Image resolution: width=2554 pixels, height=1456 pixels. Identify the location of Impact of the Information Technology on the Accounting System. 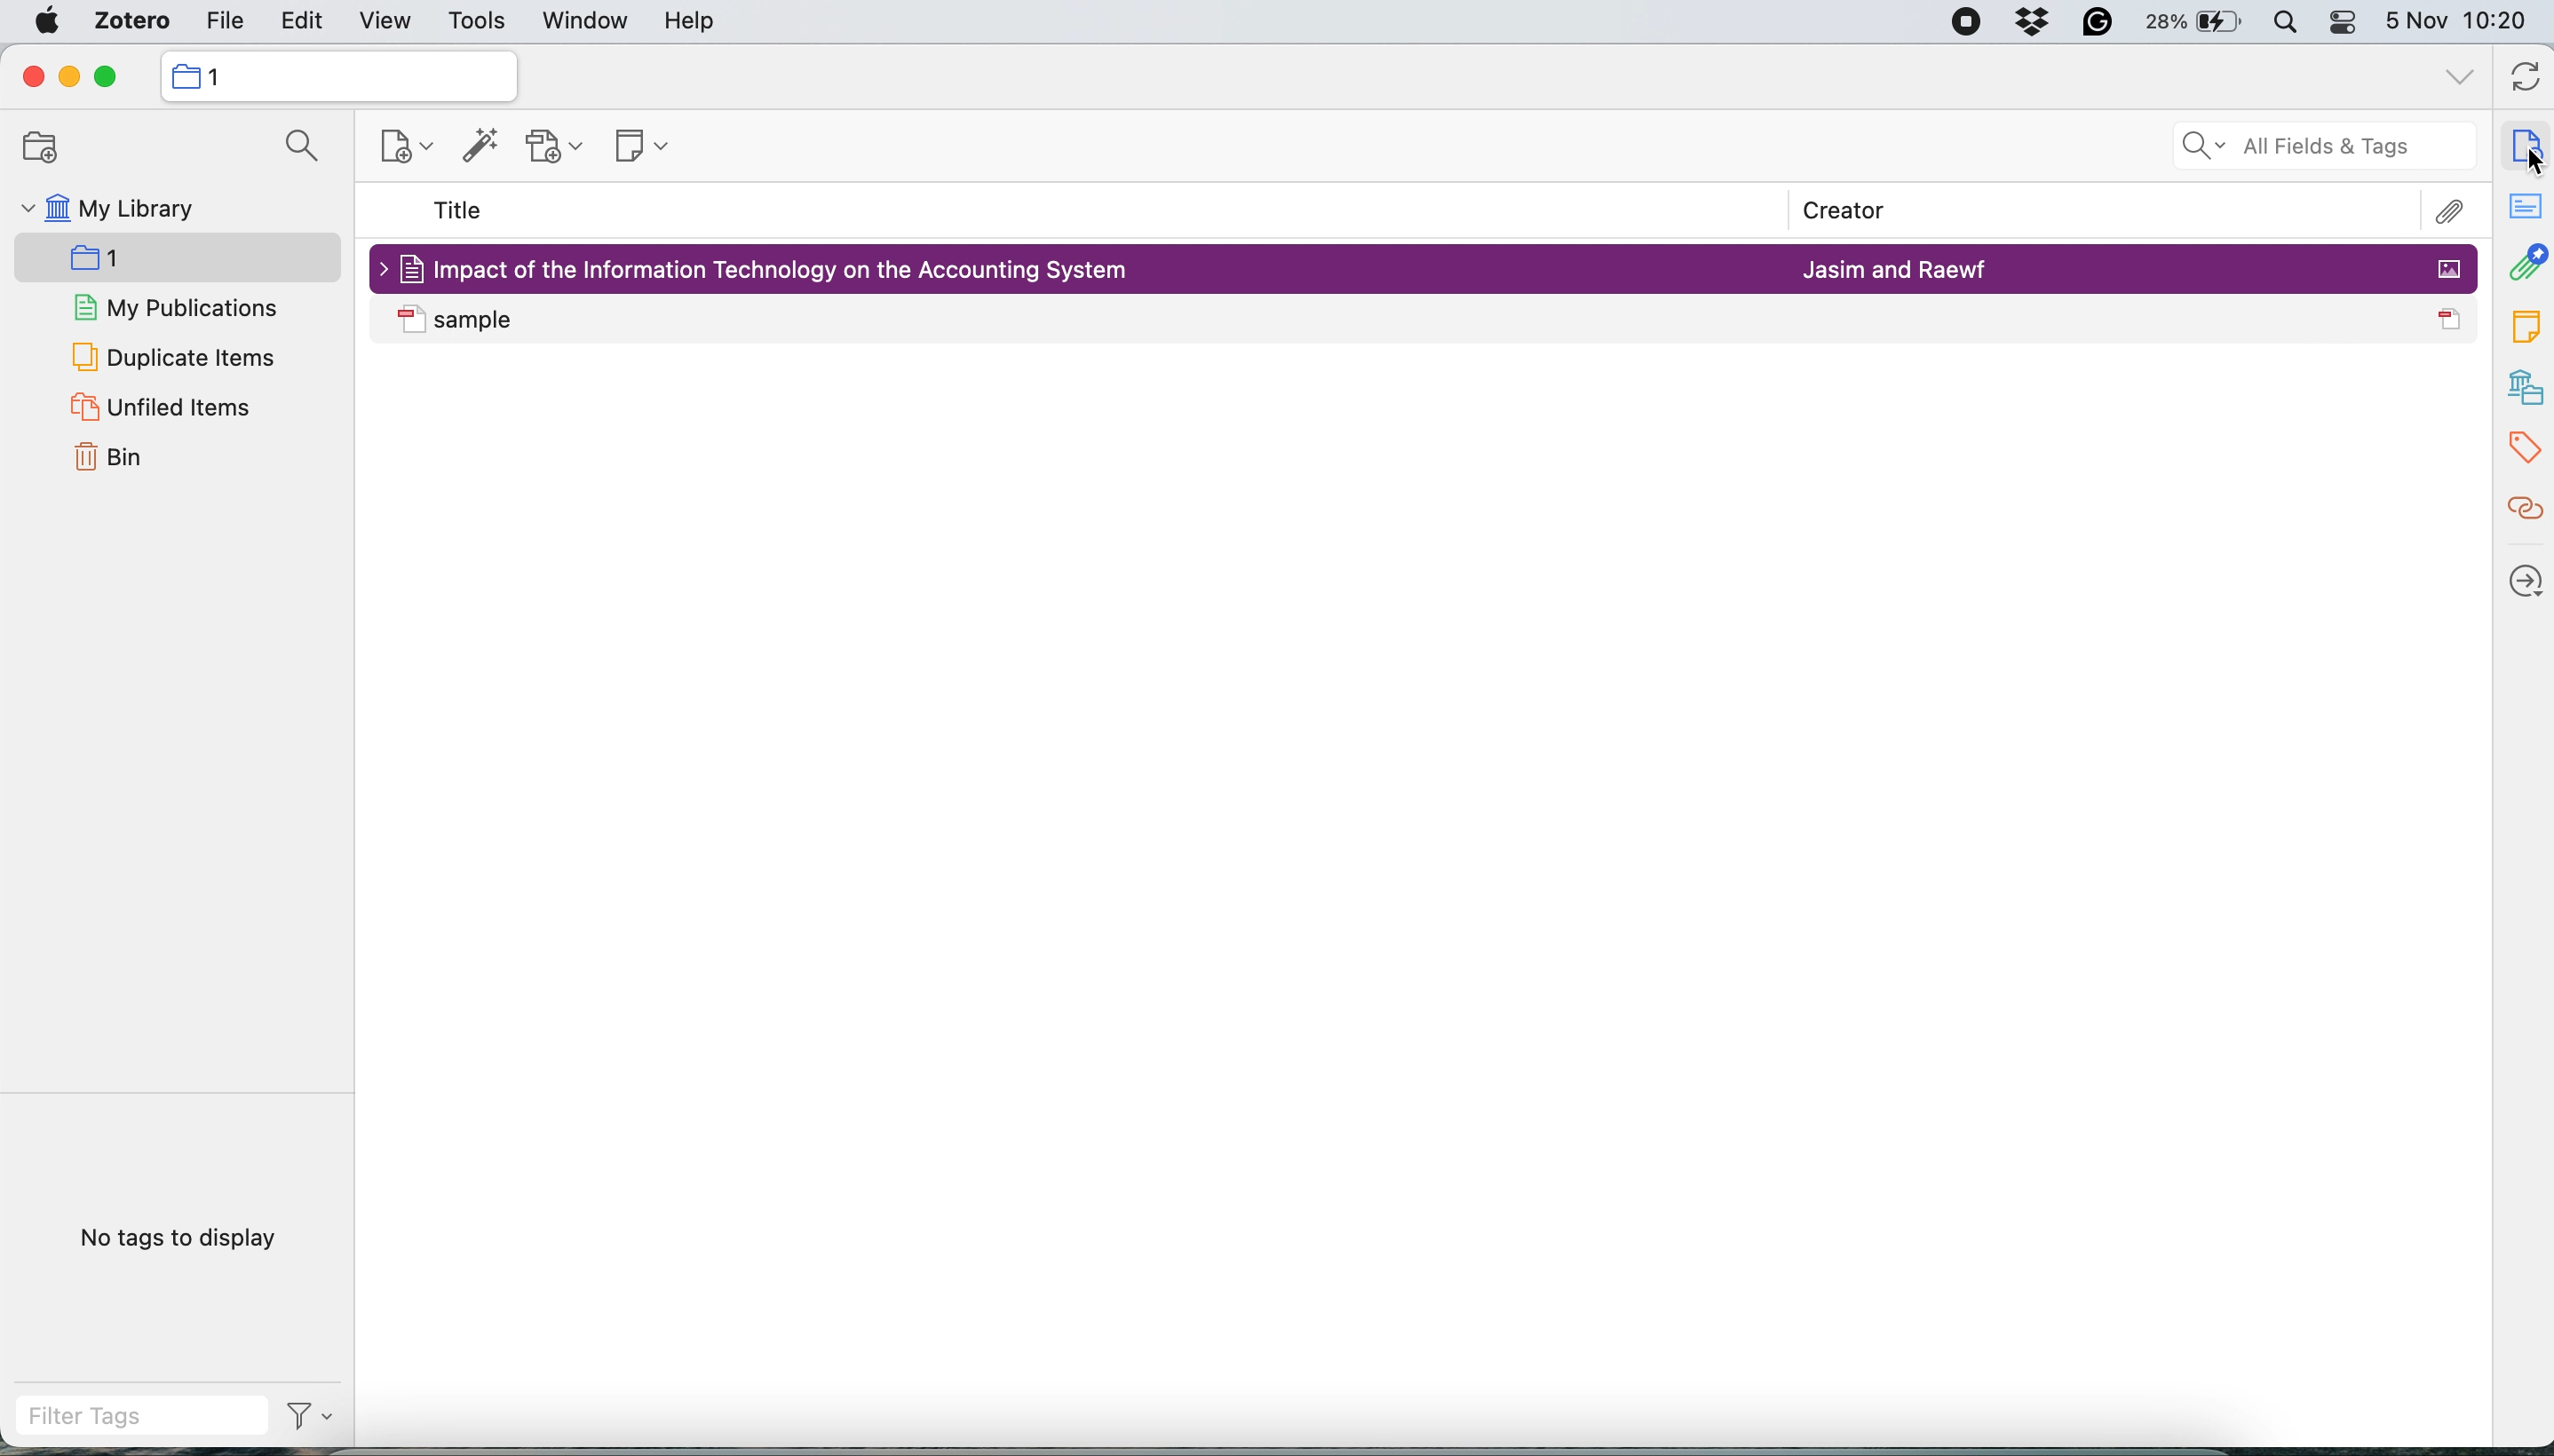
(786, 270).